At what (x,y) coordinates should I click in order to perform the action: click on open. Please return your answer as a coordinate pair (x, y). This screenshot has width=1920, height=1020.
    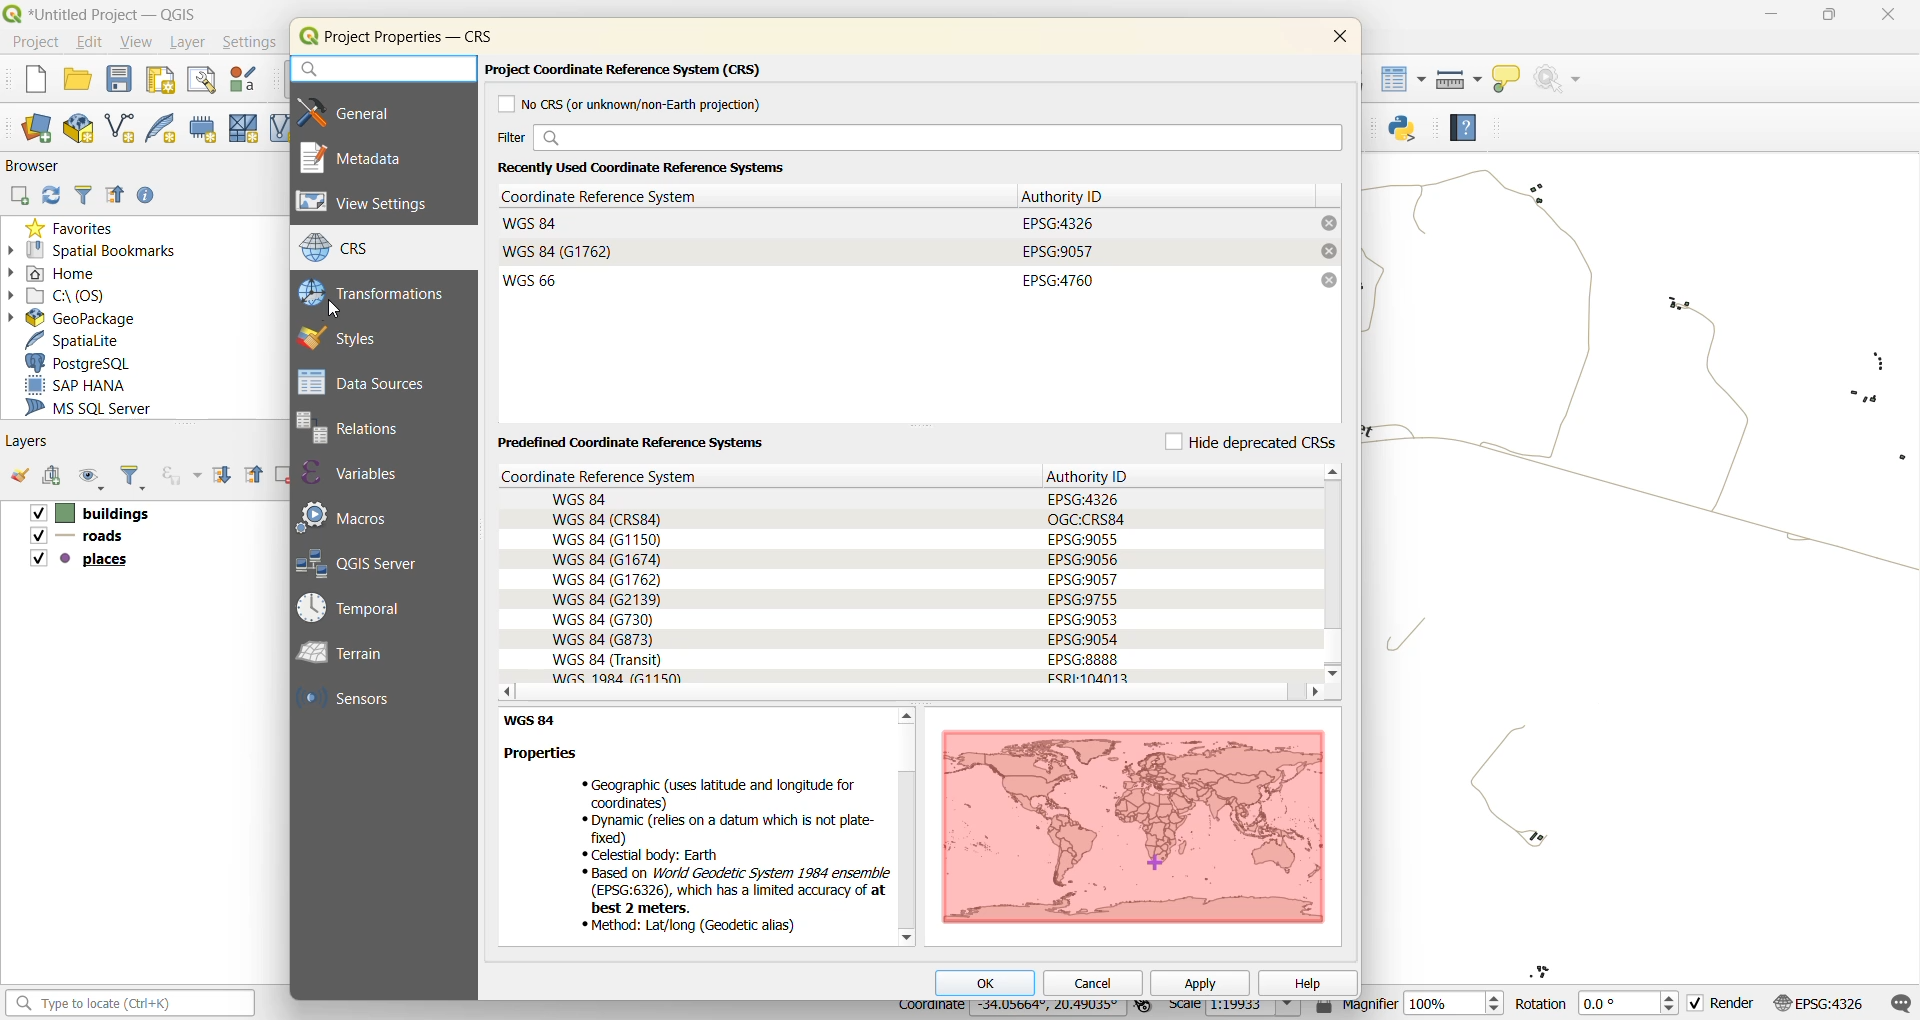
    Looking at the image, I should click on (19, 474).